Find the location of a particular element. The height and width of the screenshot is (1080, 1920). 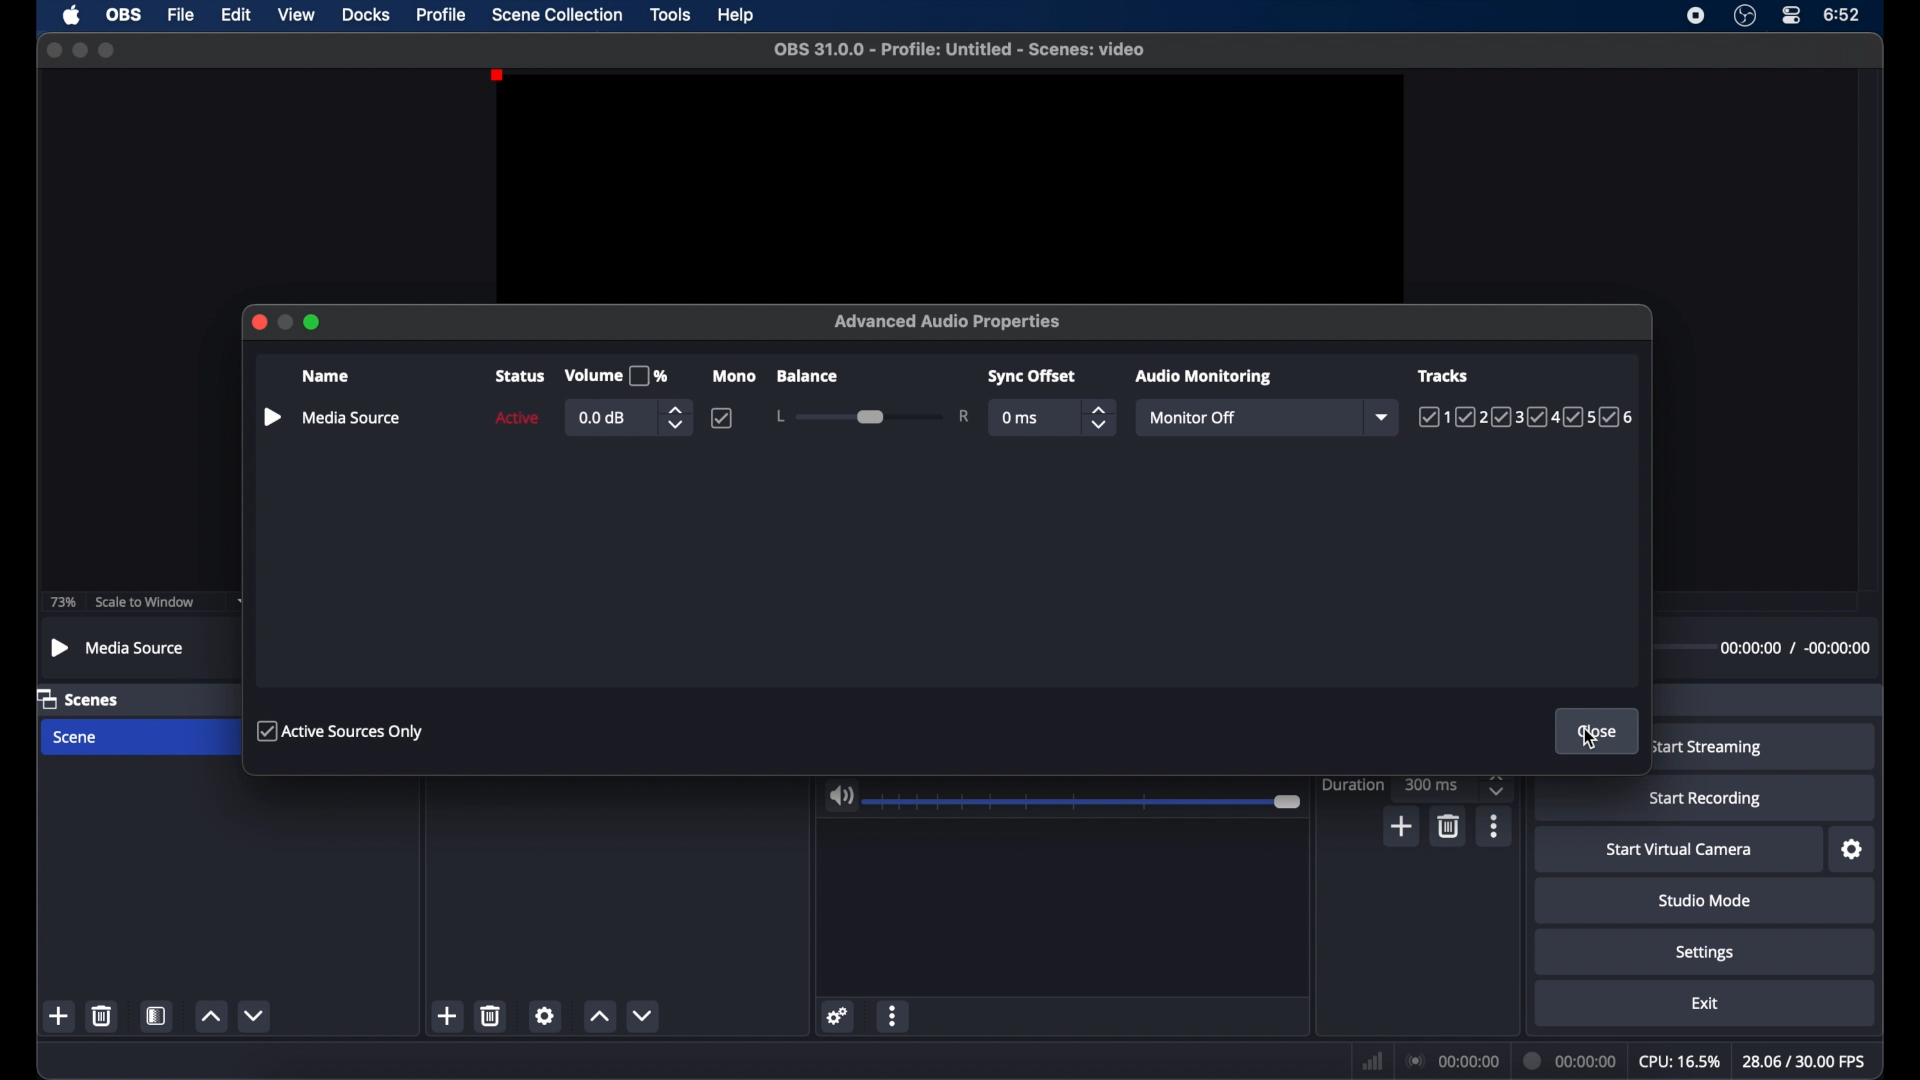

profile is located at coordinates (442, 15).